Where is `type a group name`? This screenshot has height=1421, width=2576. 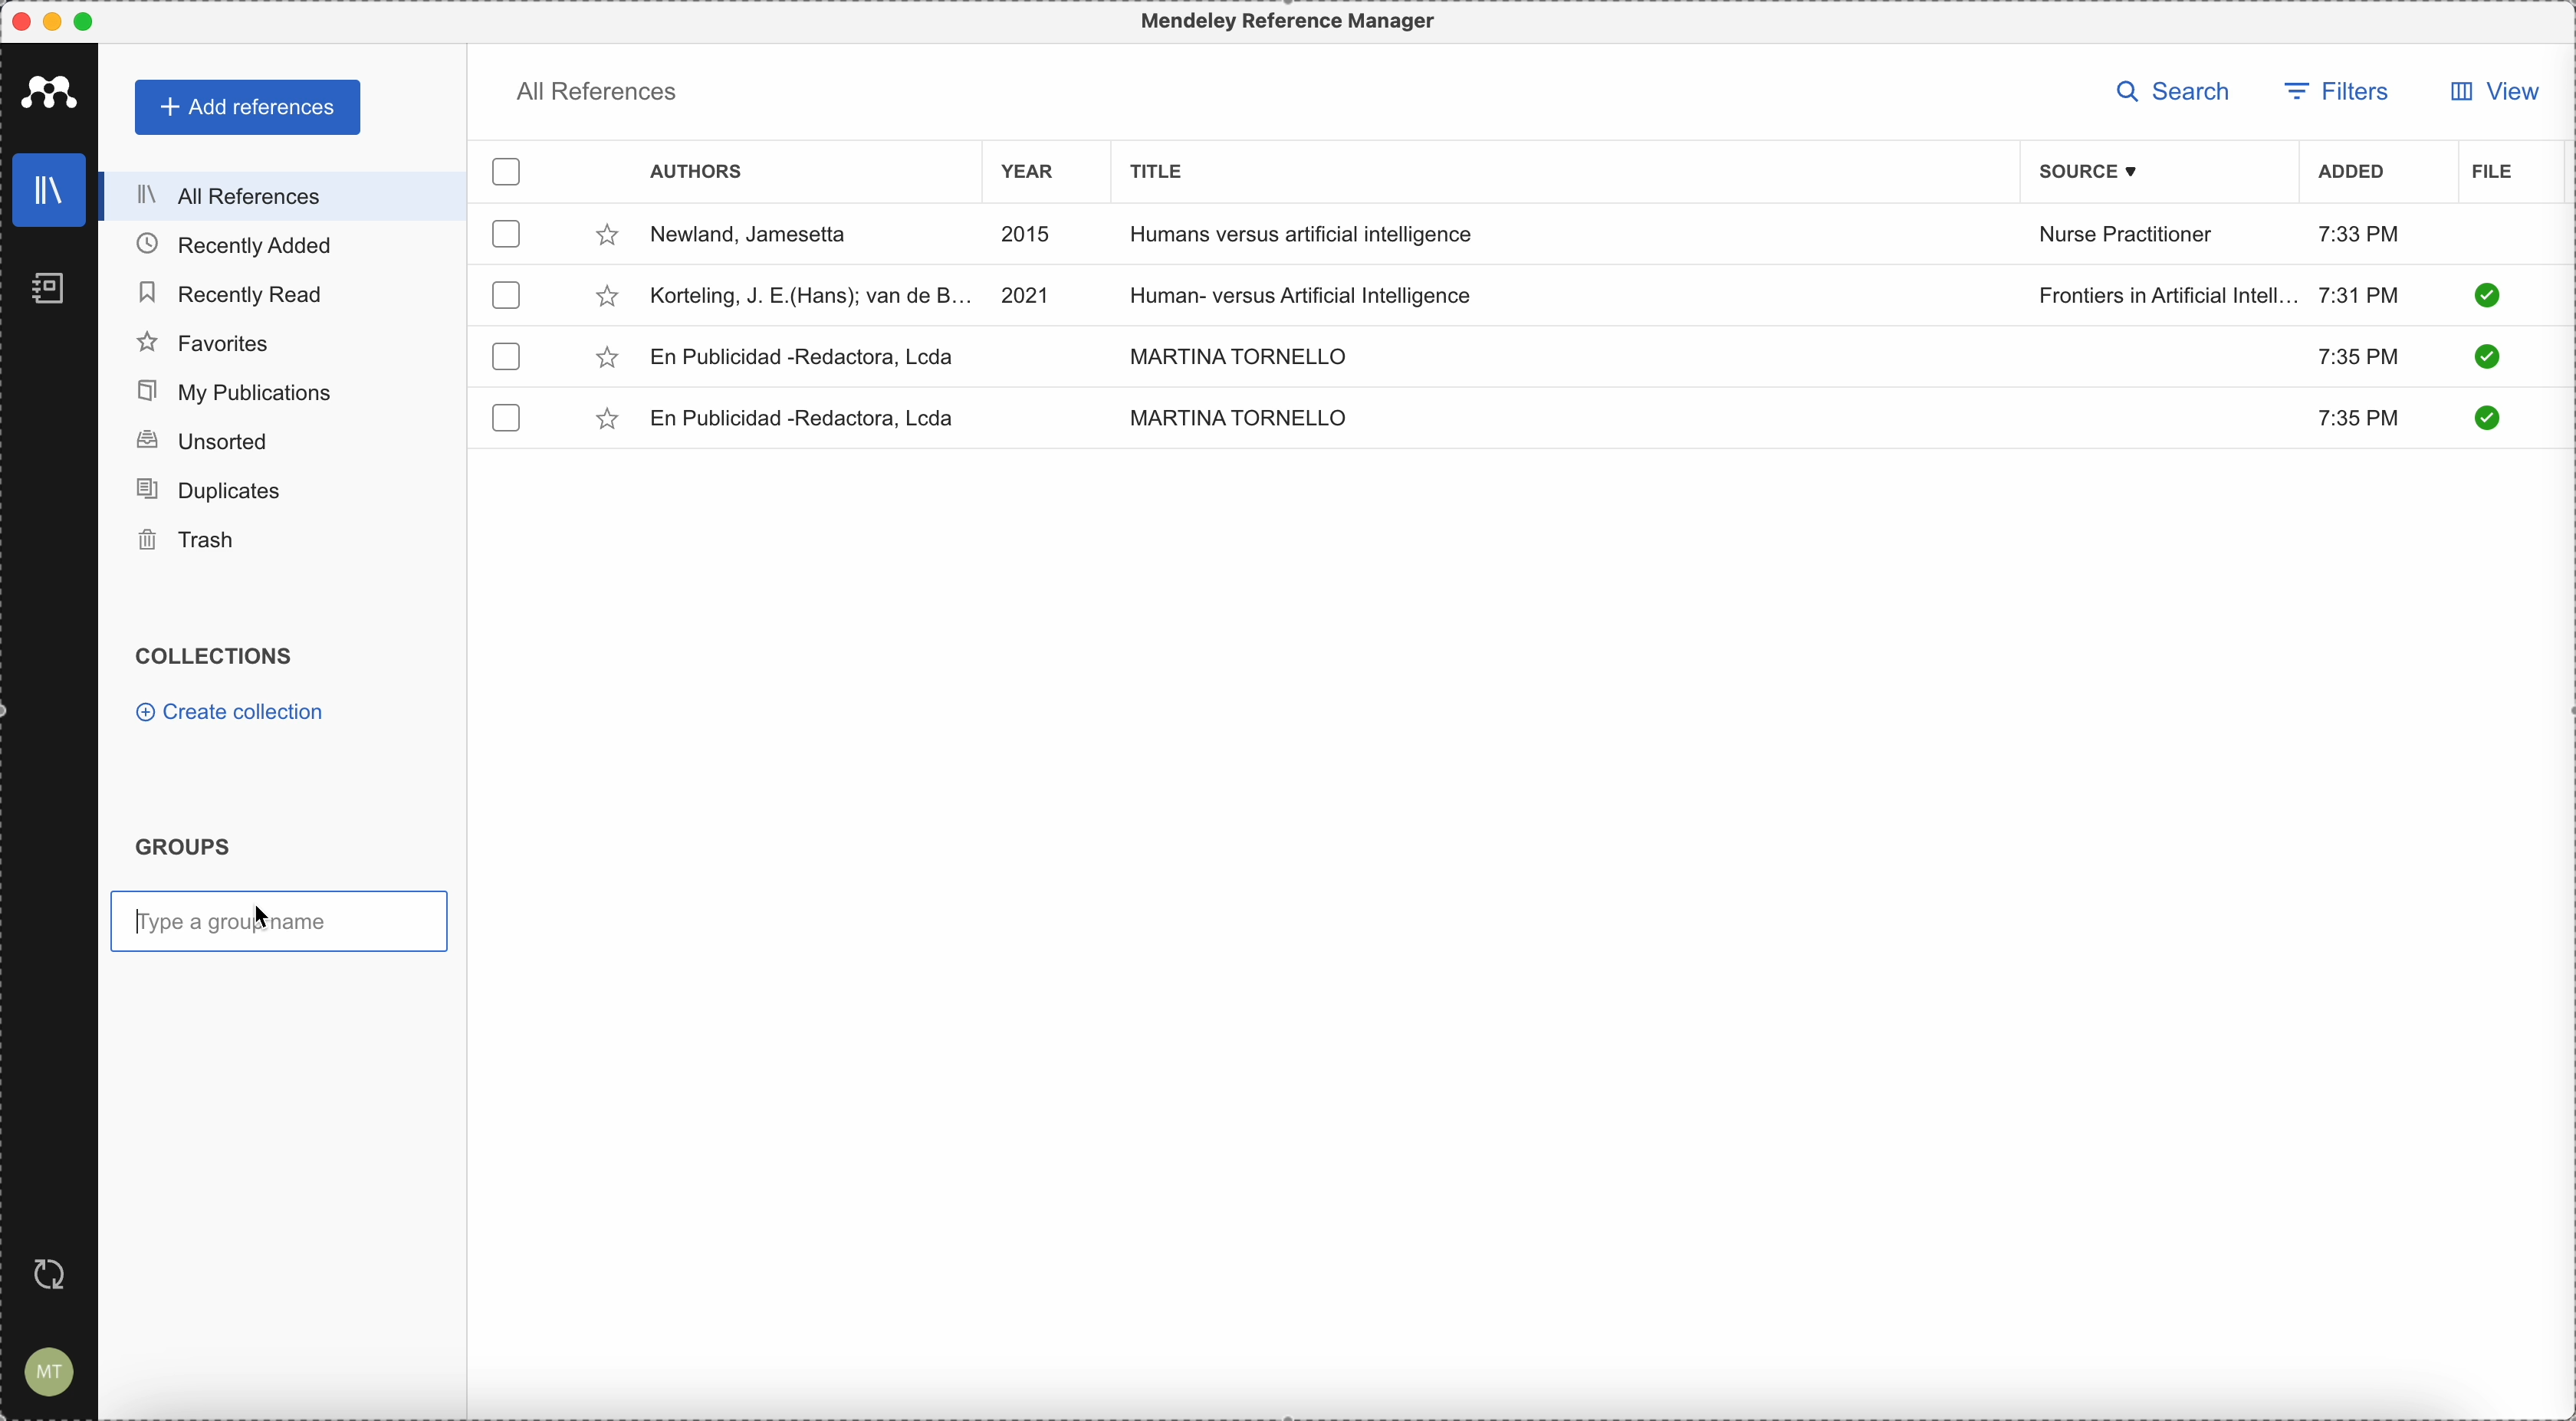
type a group name is located at coordinates (177, 919).